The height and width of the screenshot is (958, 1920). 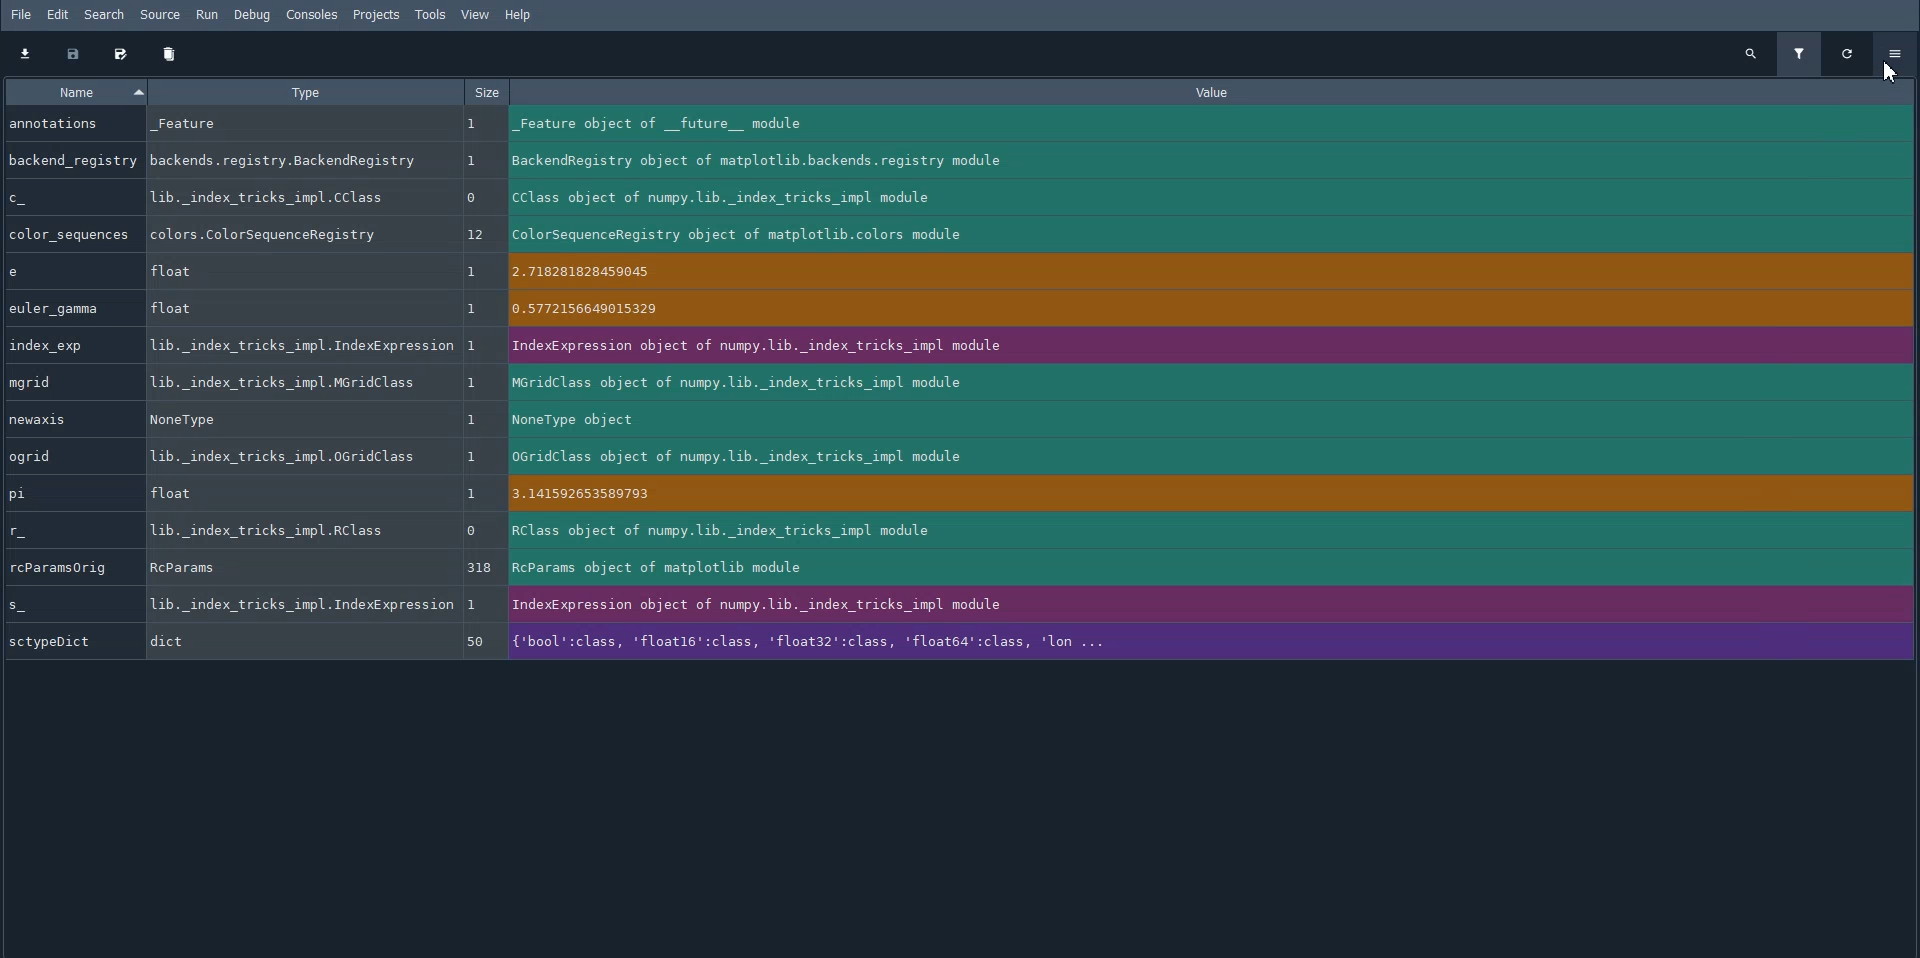 What do you see at coordinates (68, 457) in the screenshot?
I see `ogrid` at bounding box center [68, 457].